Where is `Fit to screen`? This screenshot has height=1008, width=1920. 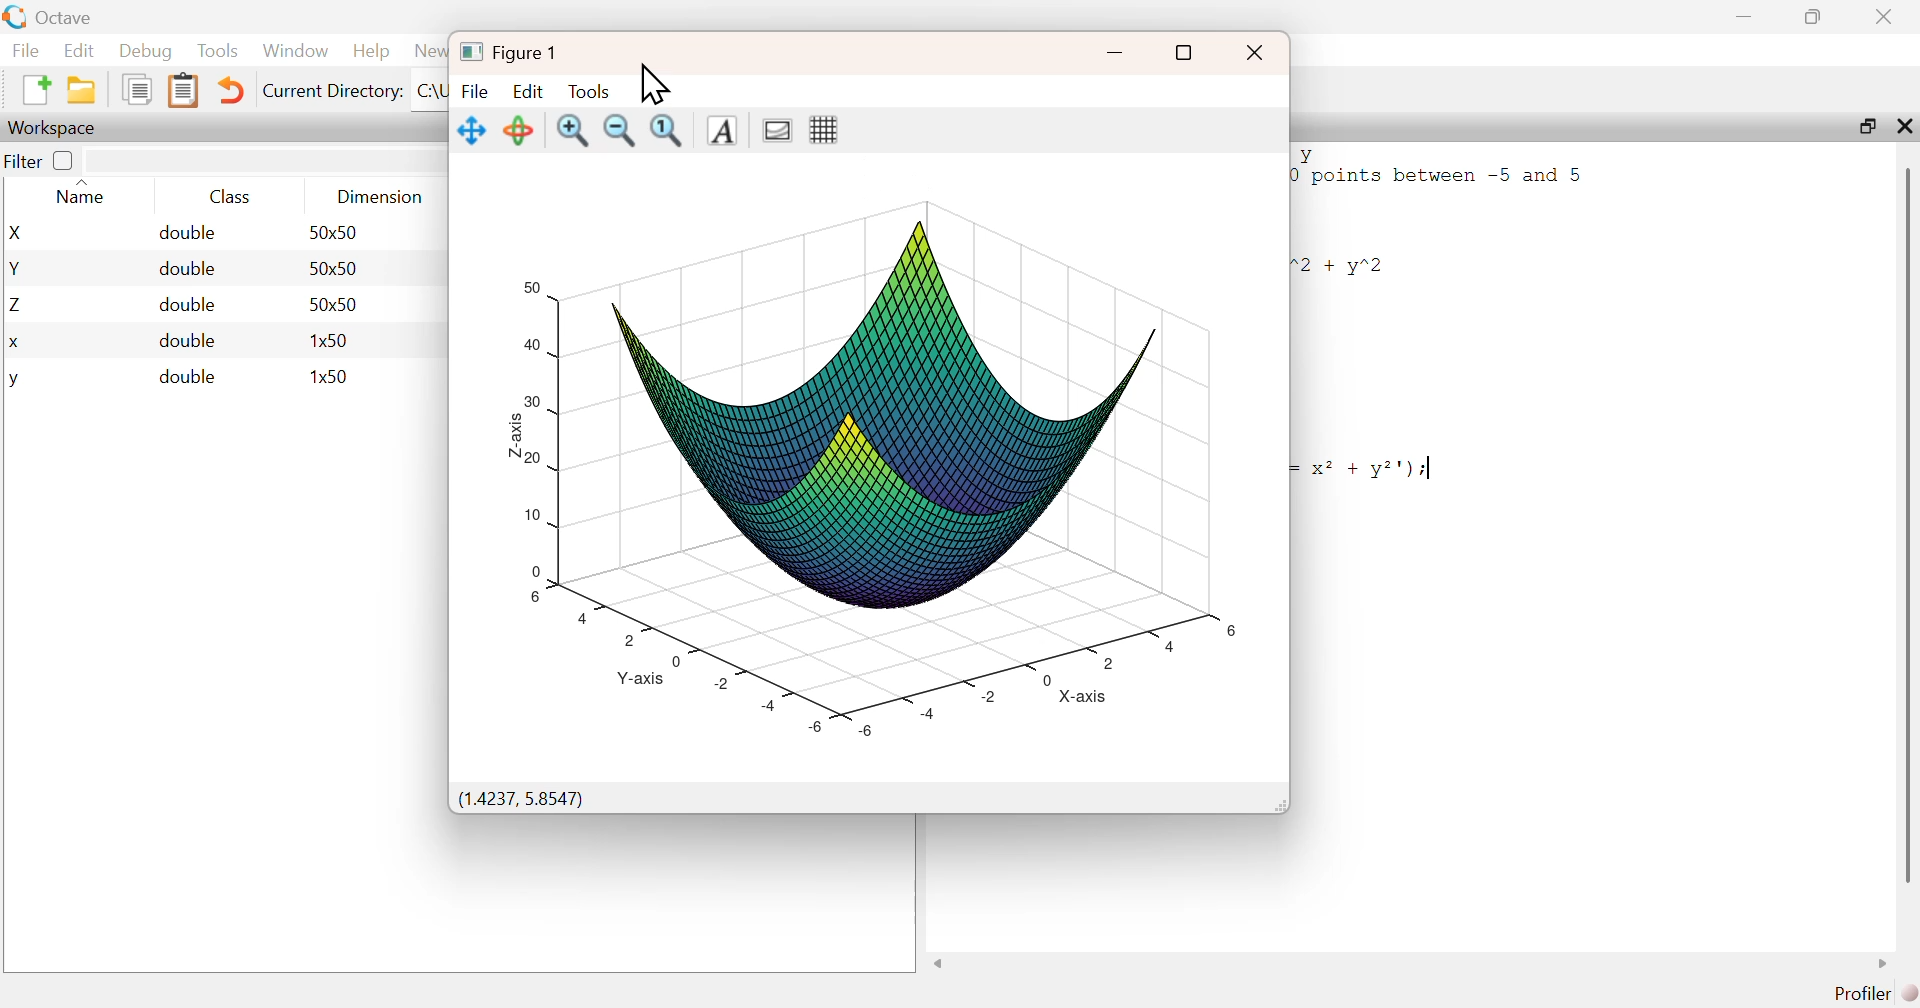
Fit to screen is located at coordinates (668, 131).